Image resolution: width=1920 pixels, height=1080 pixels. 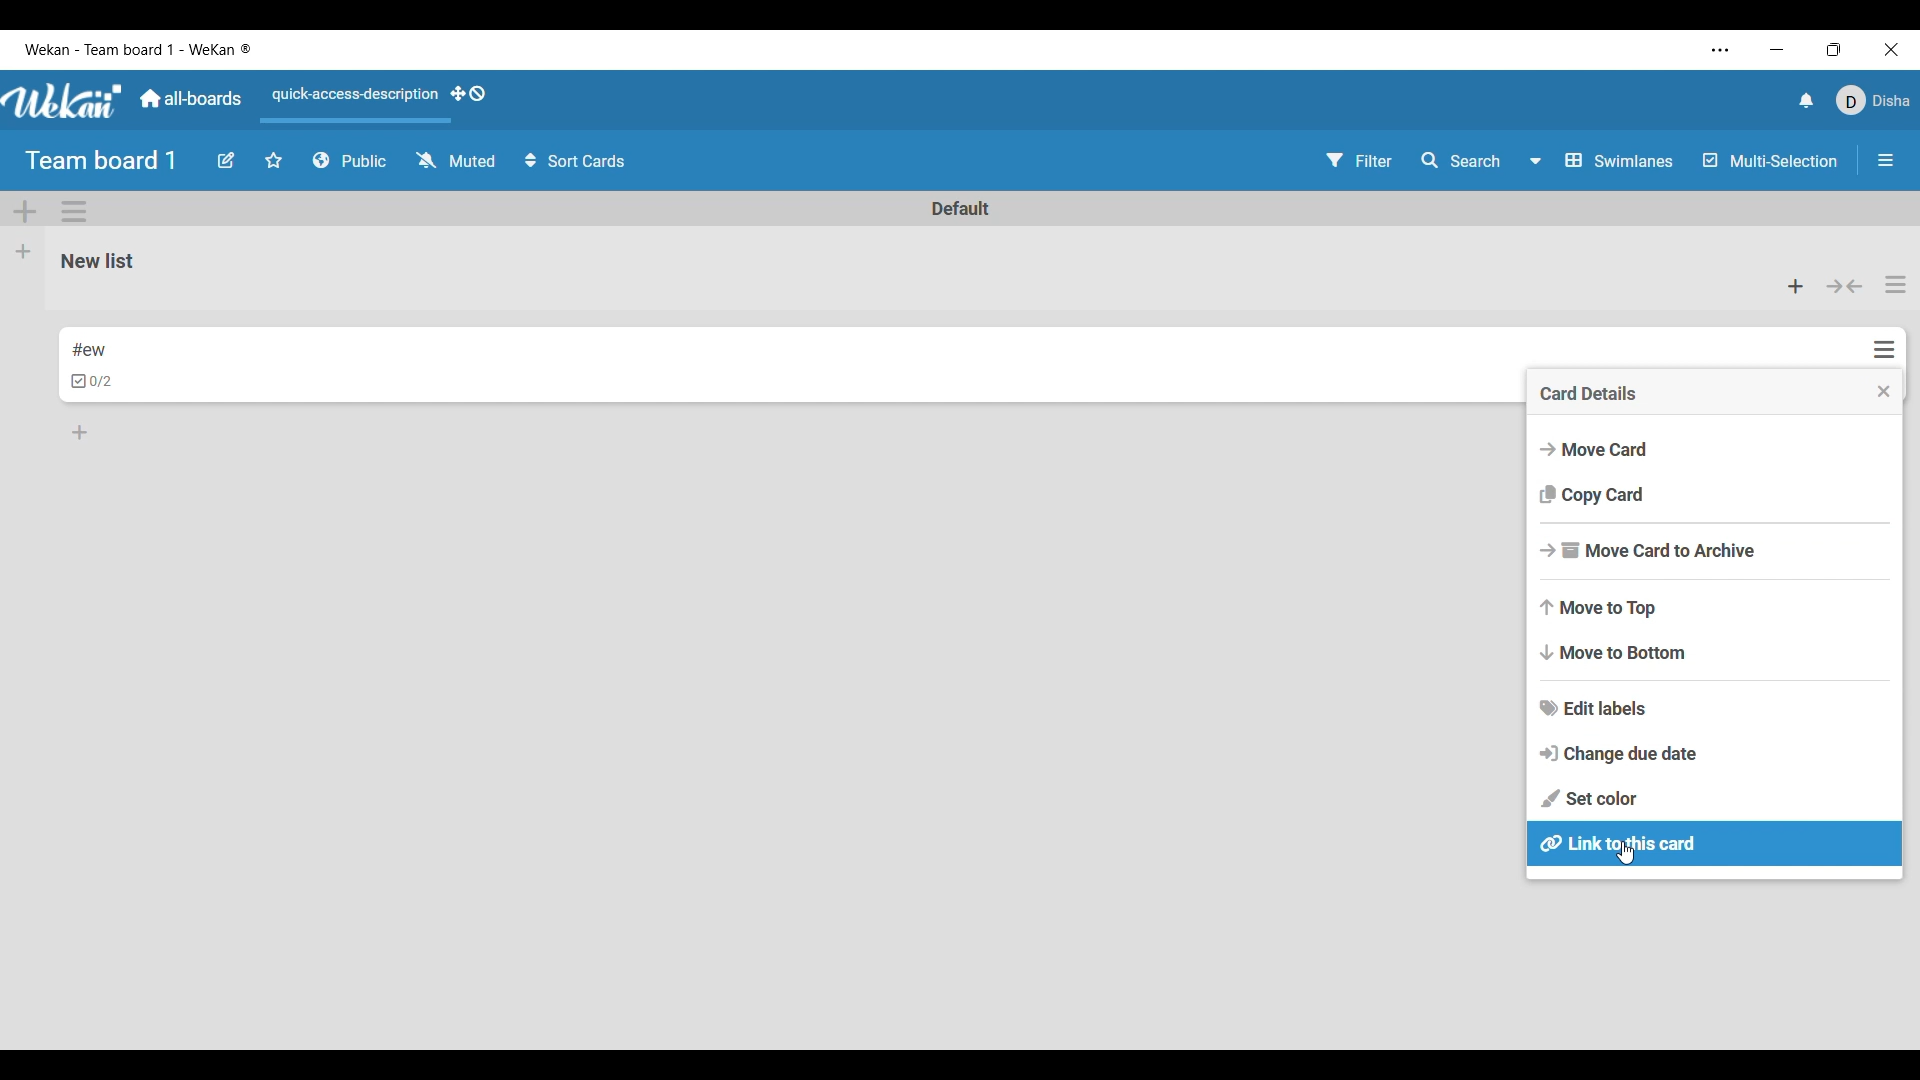 I want to click on Quick access description, so click(x=351, y=103).